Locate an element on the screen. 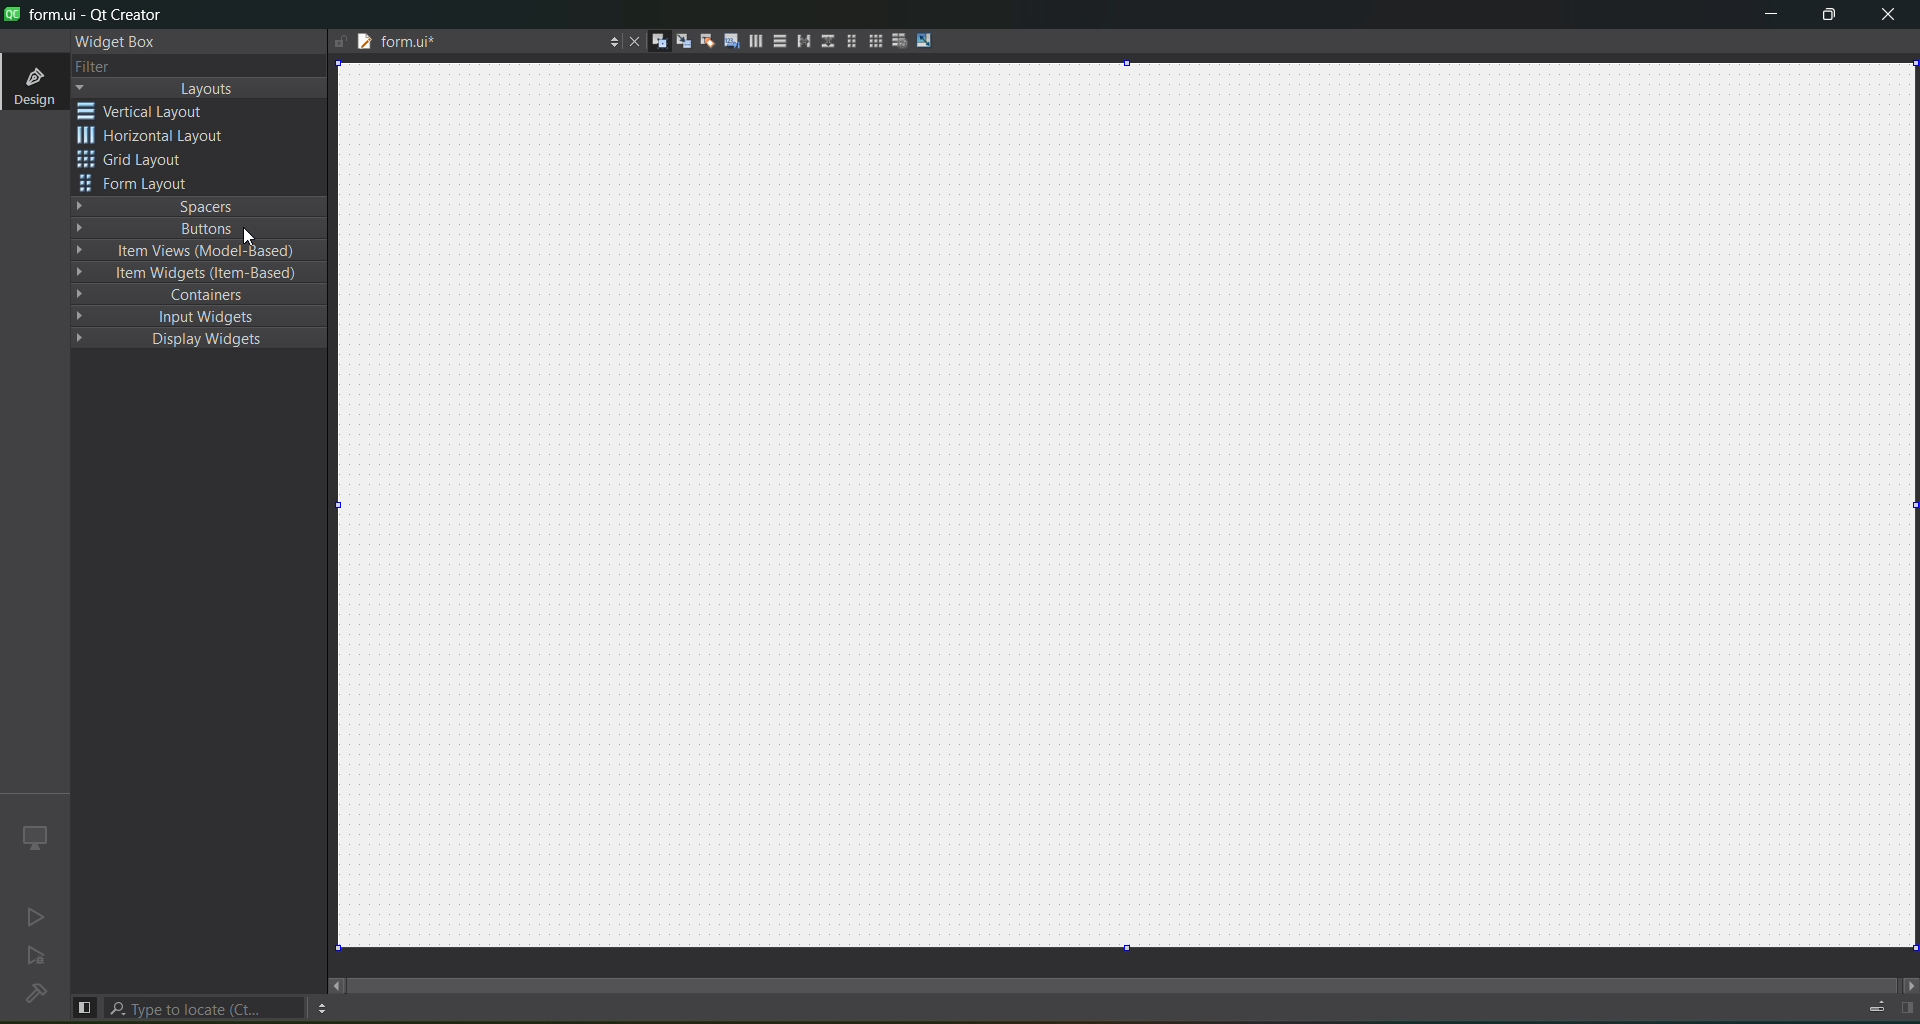  form layout is located at coordinates (847, 41).